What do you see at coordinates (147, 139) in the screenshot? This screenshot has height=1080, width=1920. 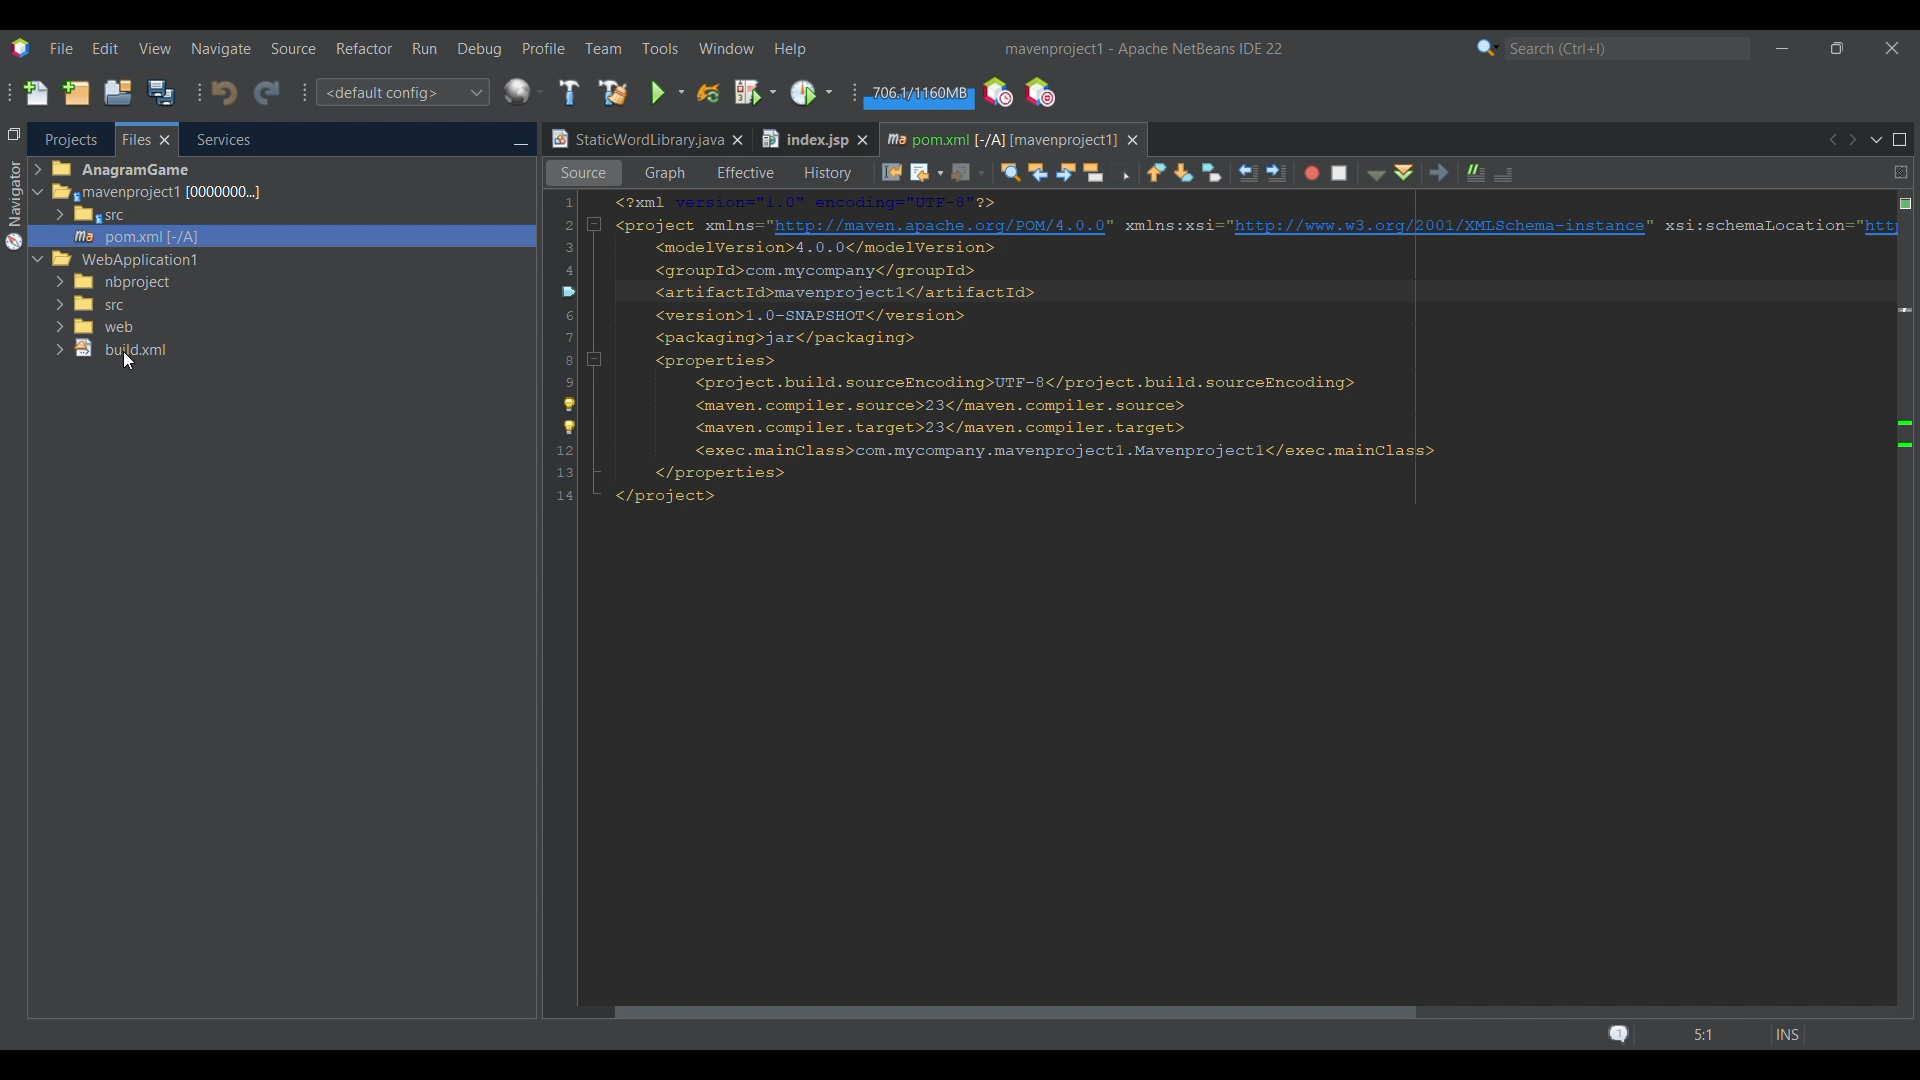 I see `Current selection highlighted` at bounding box center [147, 139].